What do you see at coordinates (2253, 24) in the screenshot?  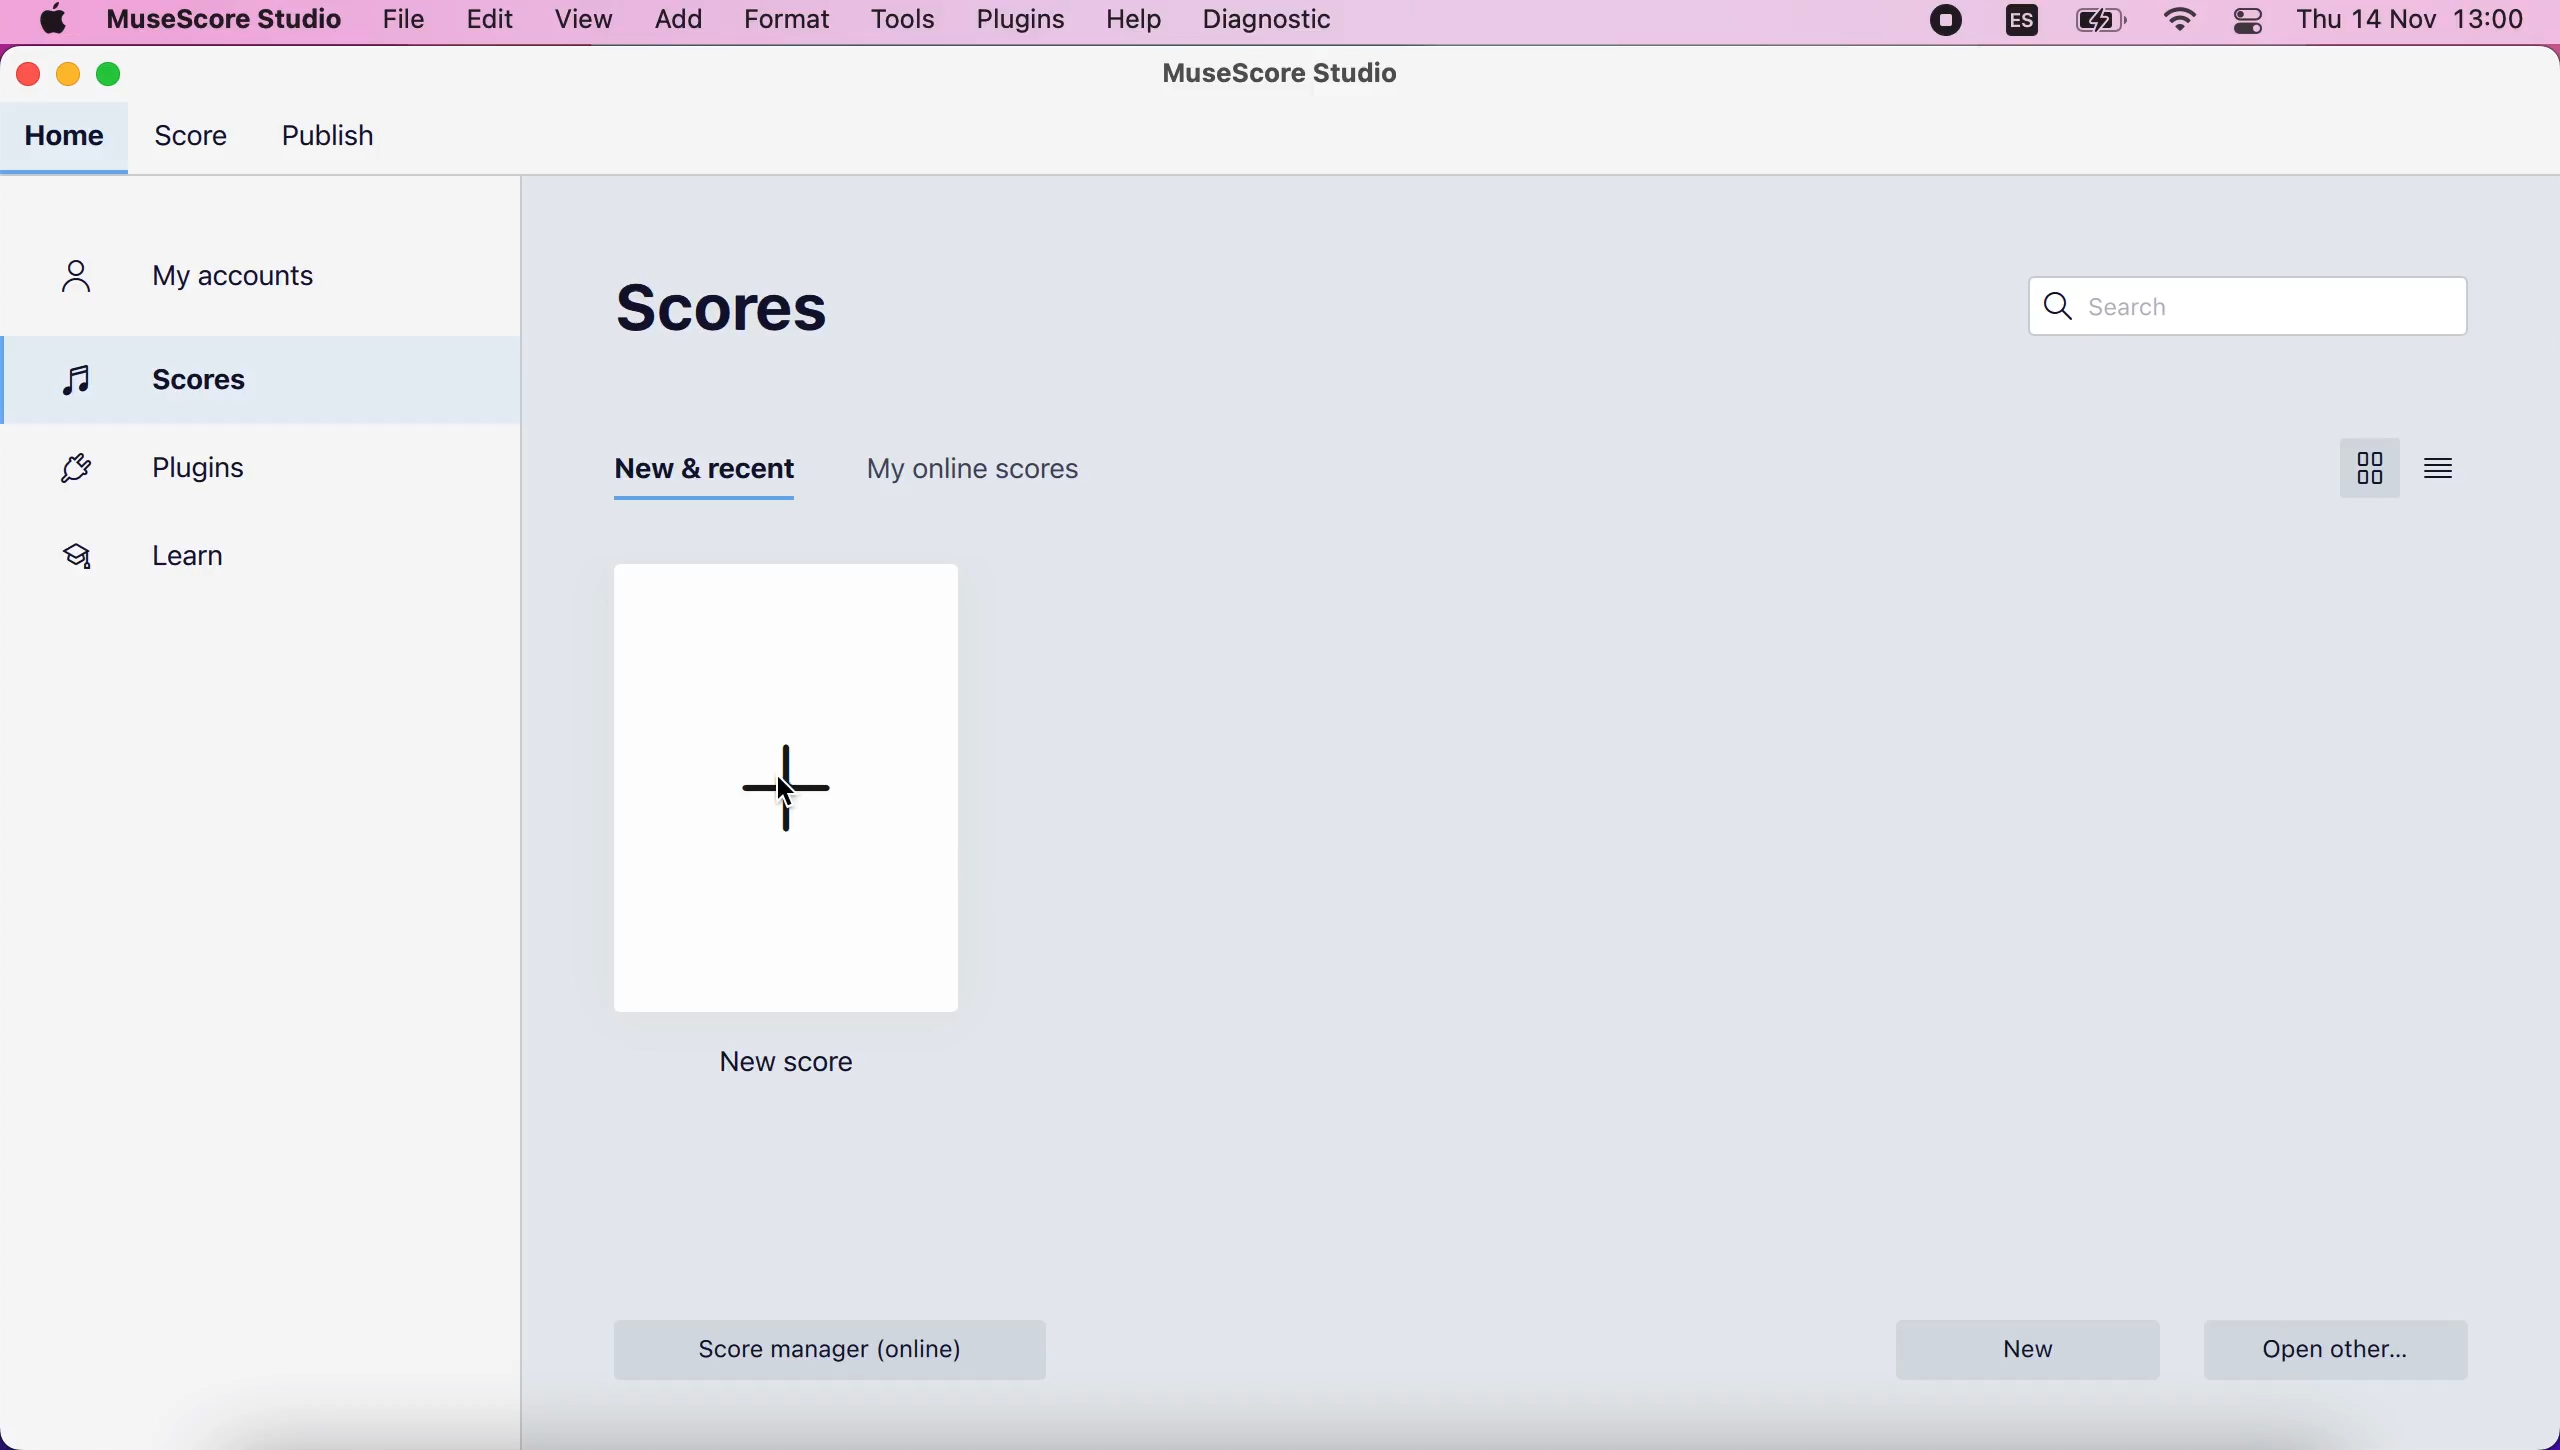 I see `panel control` at bounding box center [2253, 24].